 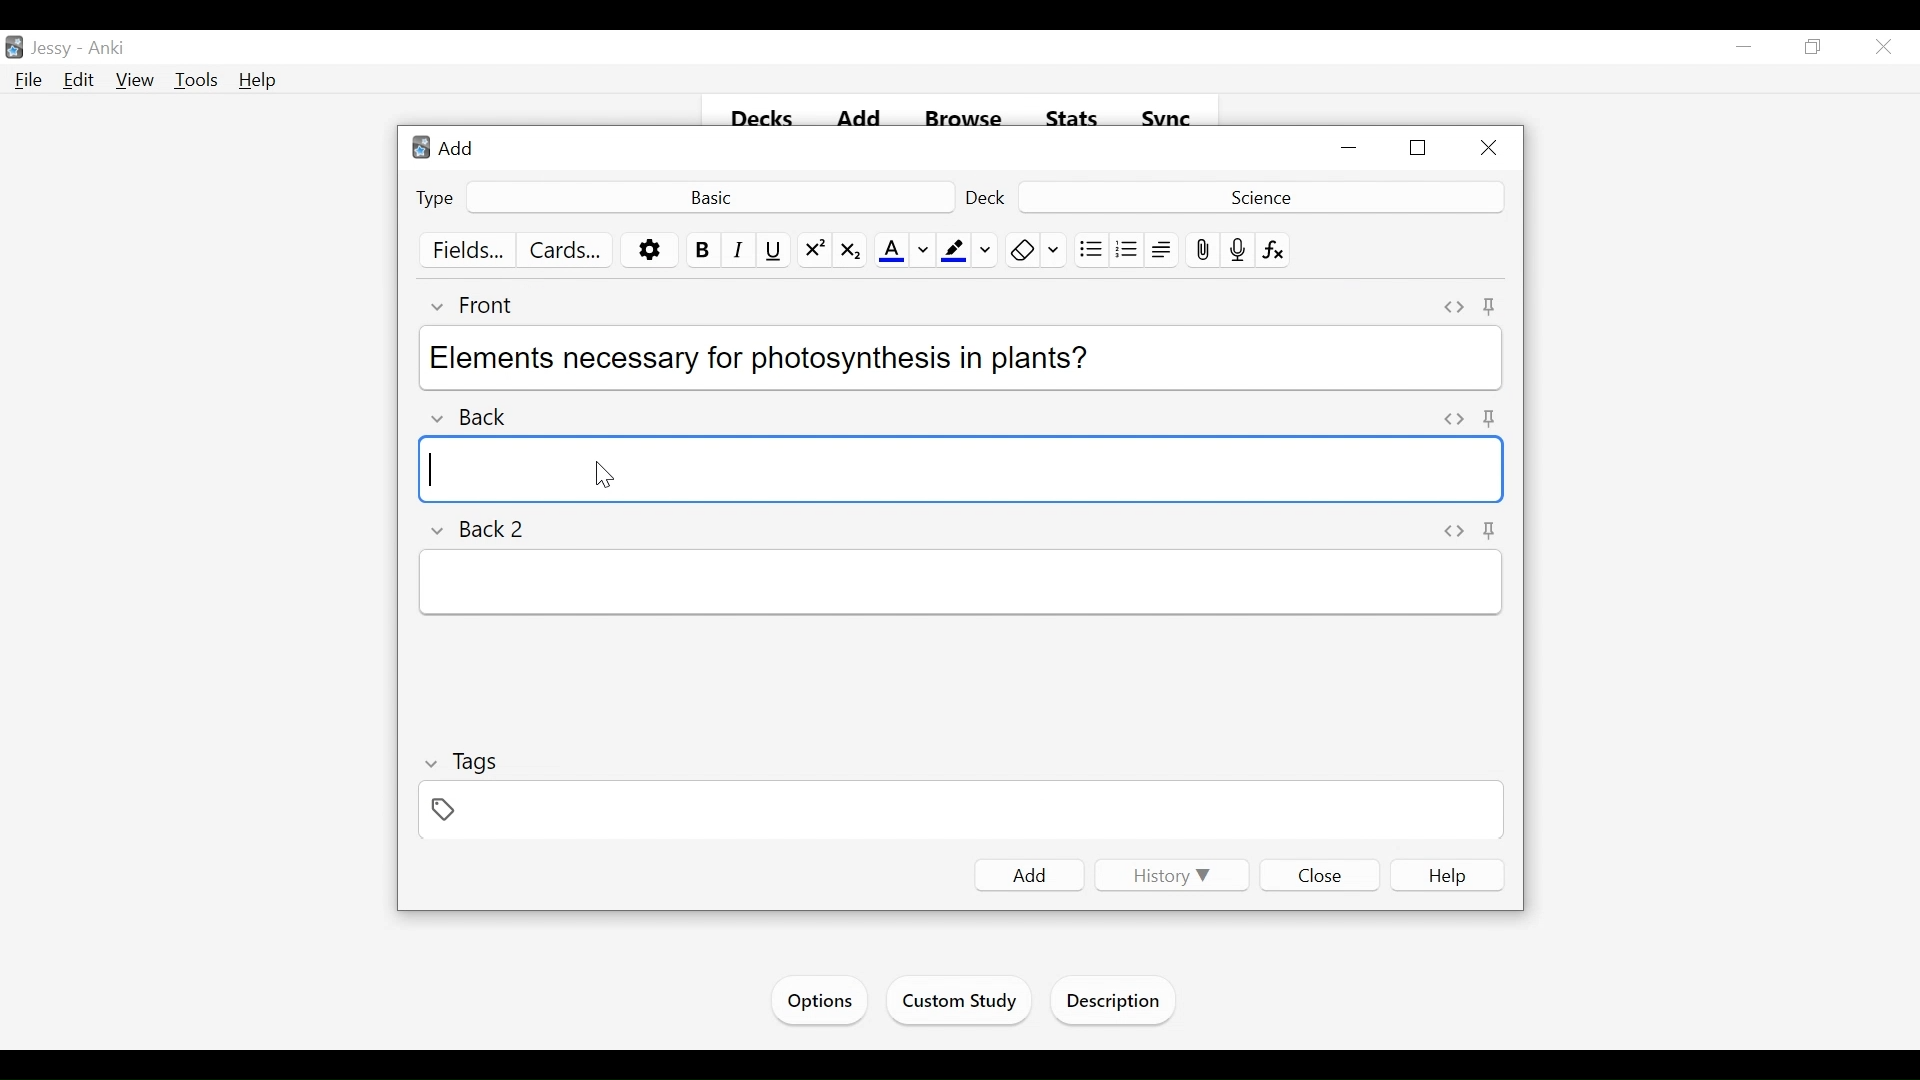 What do you see at coordinates (259, 80) in the screenshot?
I see `Help` at bounding box center [259, 80].